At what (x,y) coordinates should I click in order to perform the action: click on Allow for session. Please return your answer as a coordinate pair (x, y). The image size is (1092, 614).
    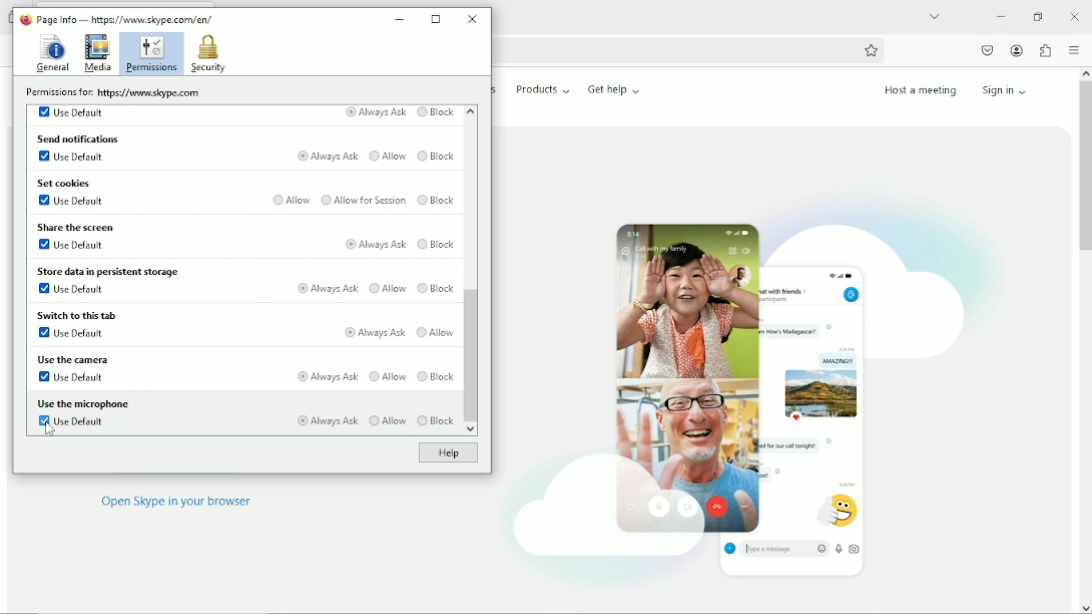
    Looking at the image, I should click on (363, 200).